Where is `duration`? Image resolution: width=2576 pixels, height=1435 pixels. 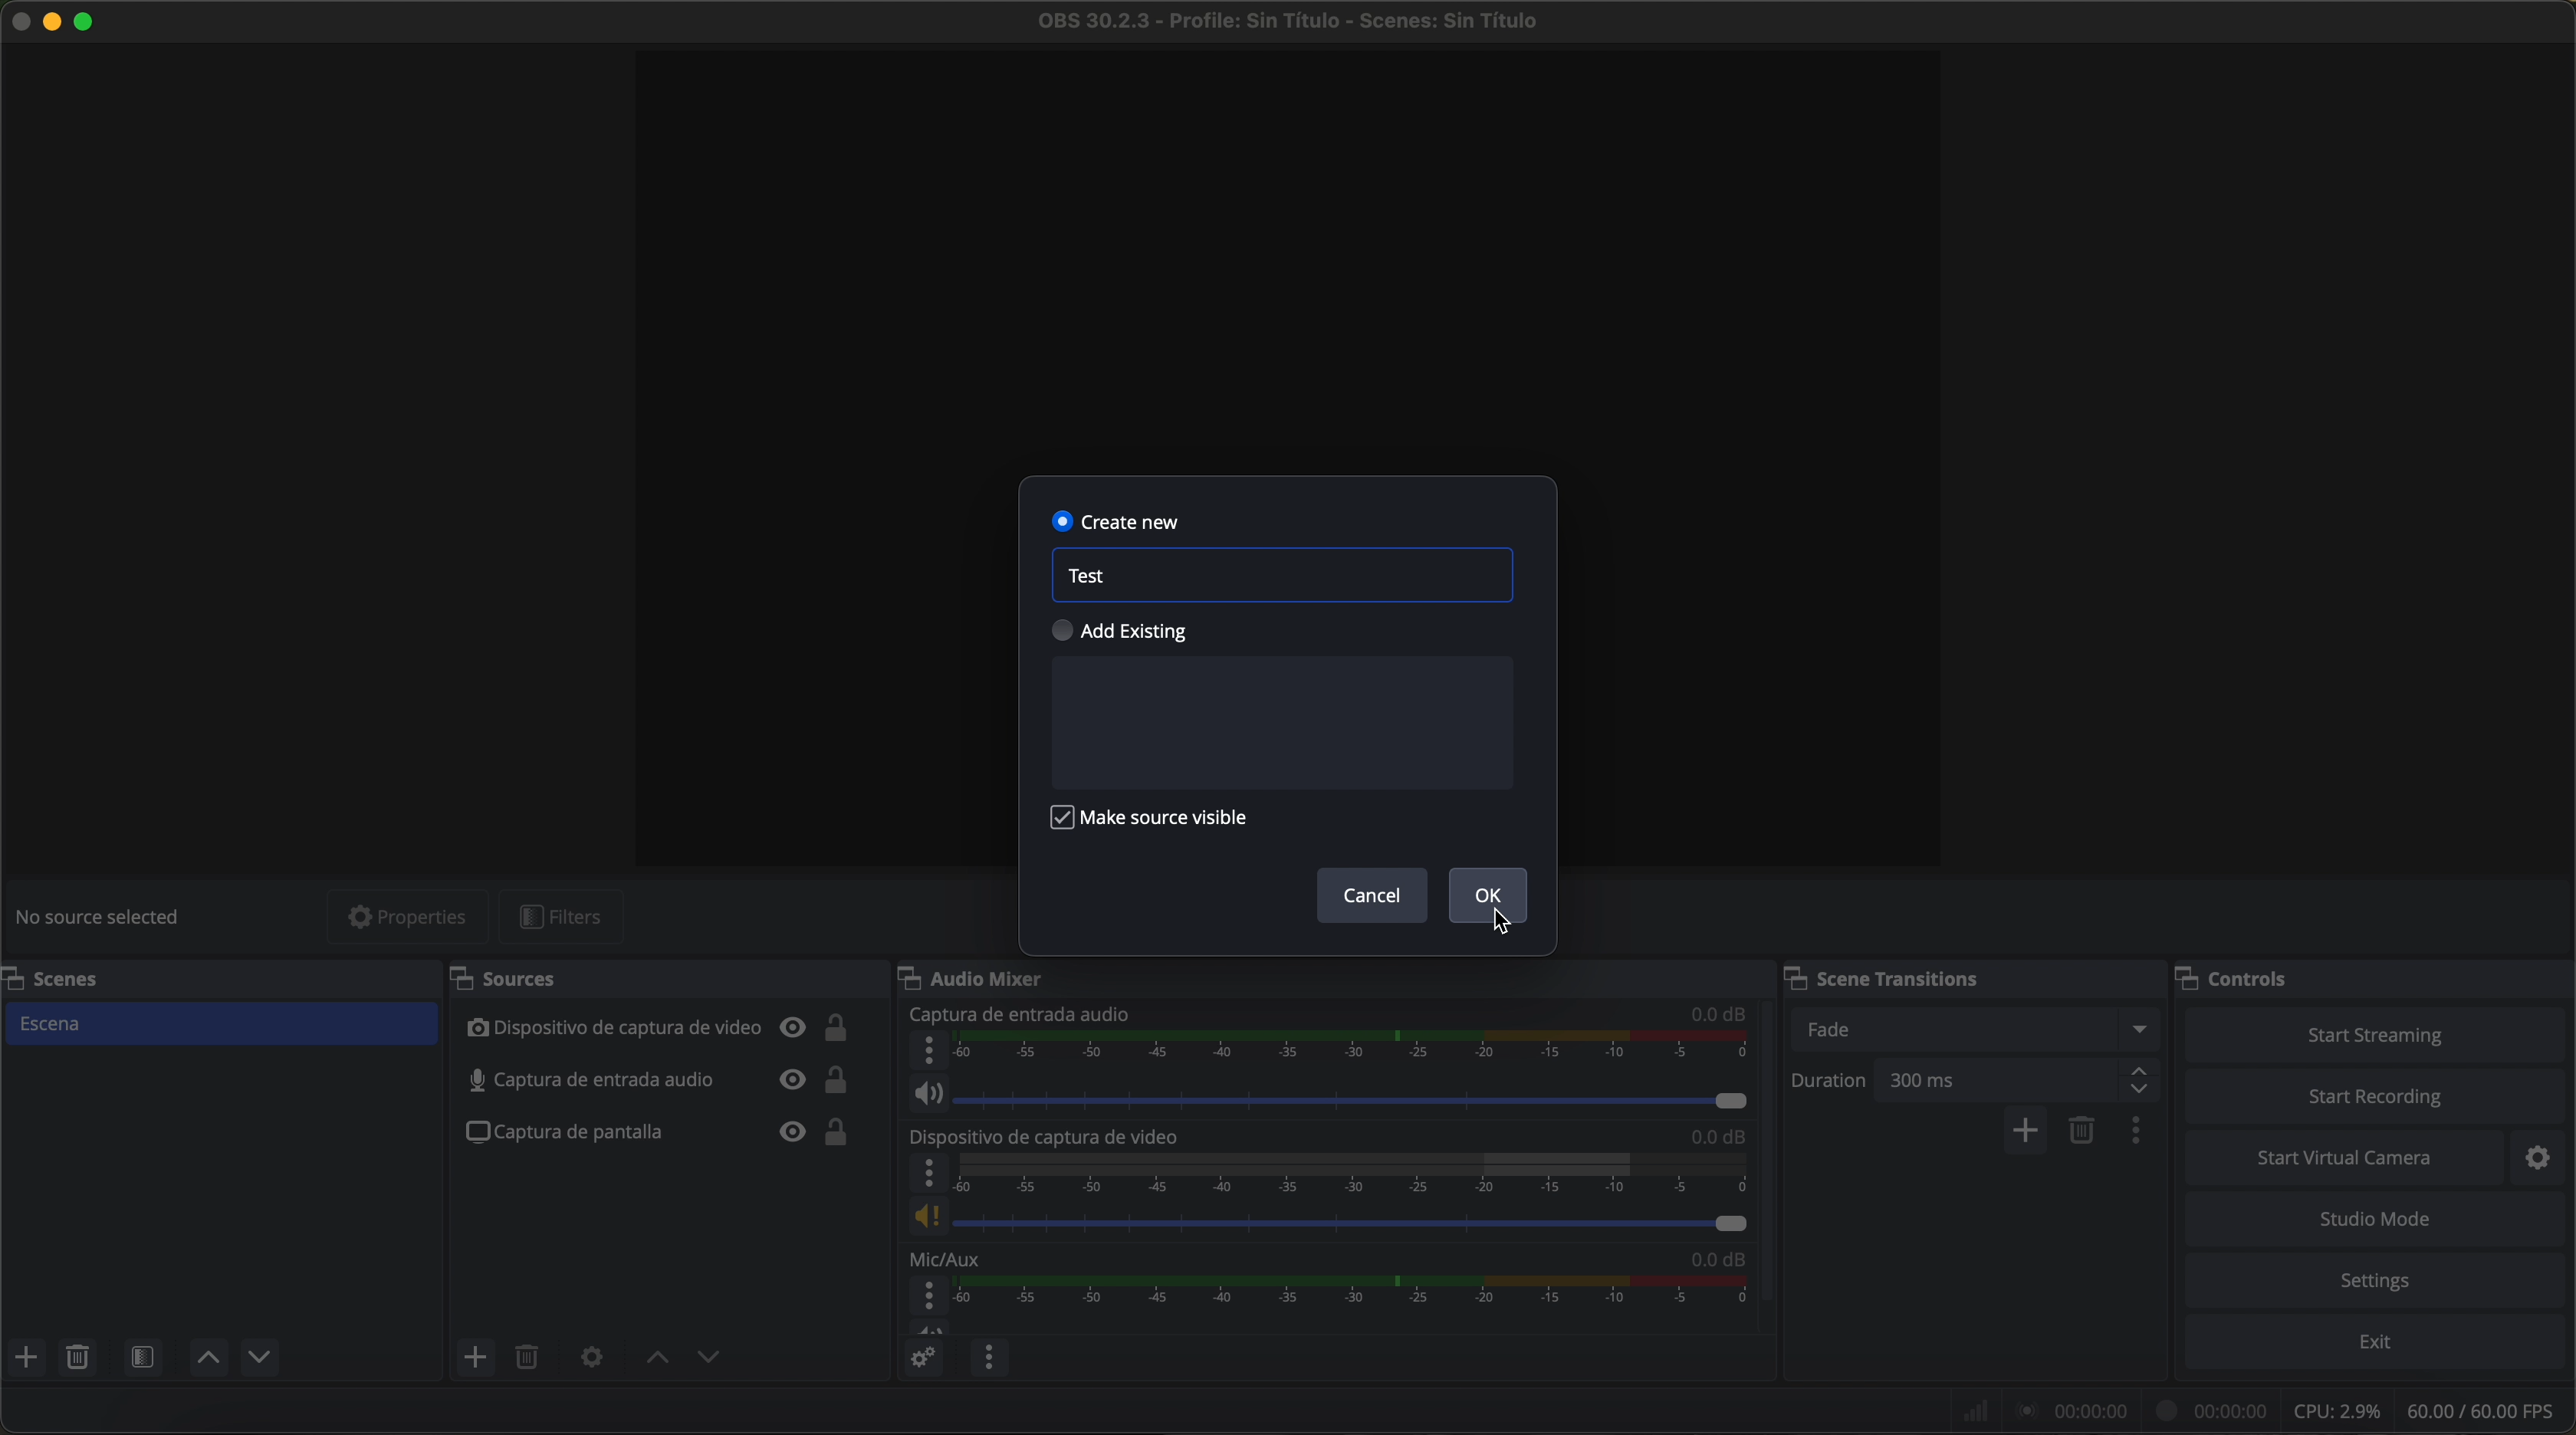 duration is located at coordinates (1830, 1083).